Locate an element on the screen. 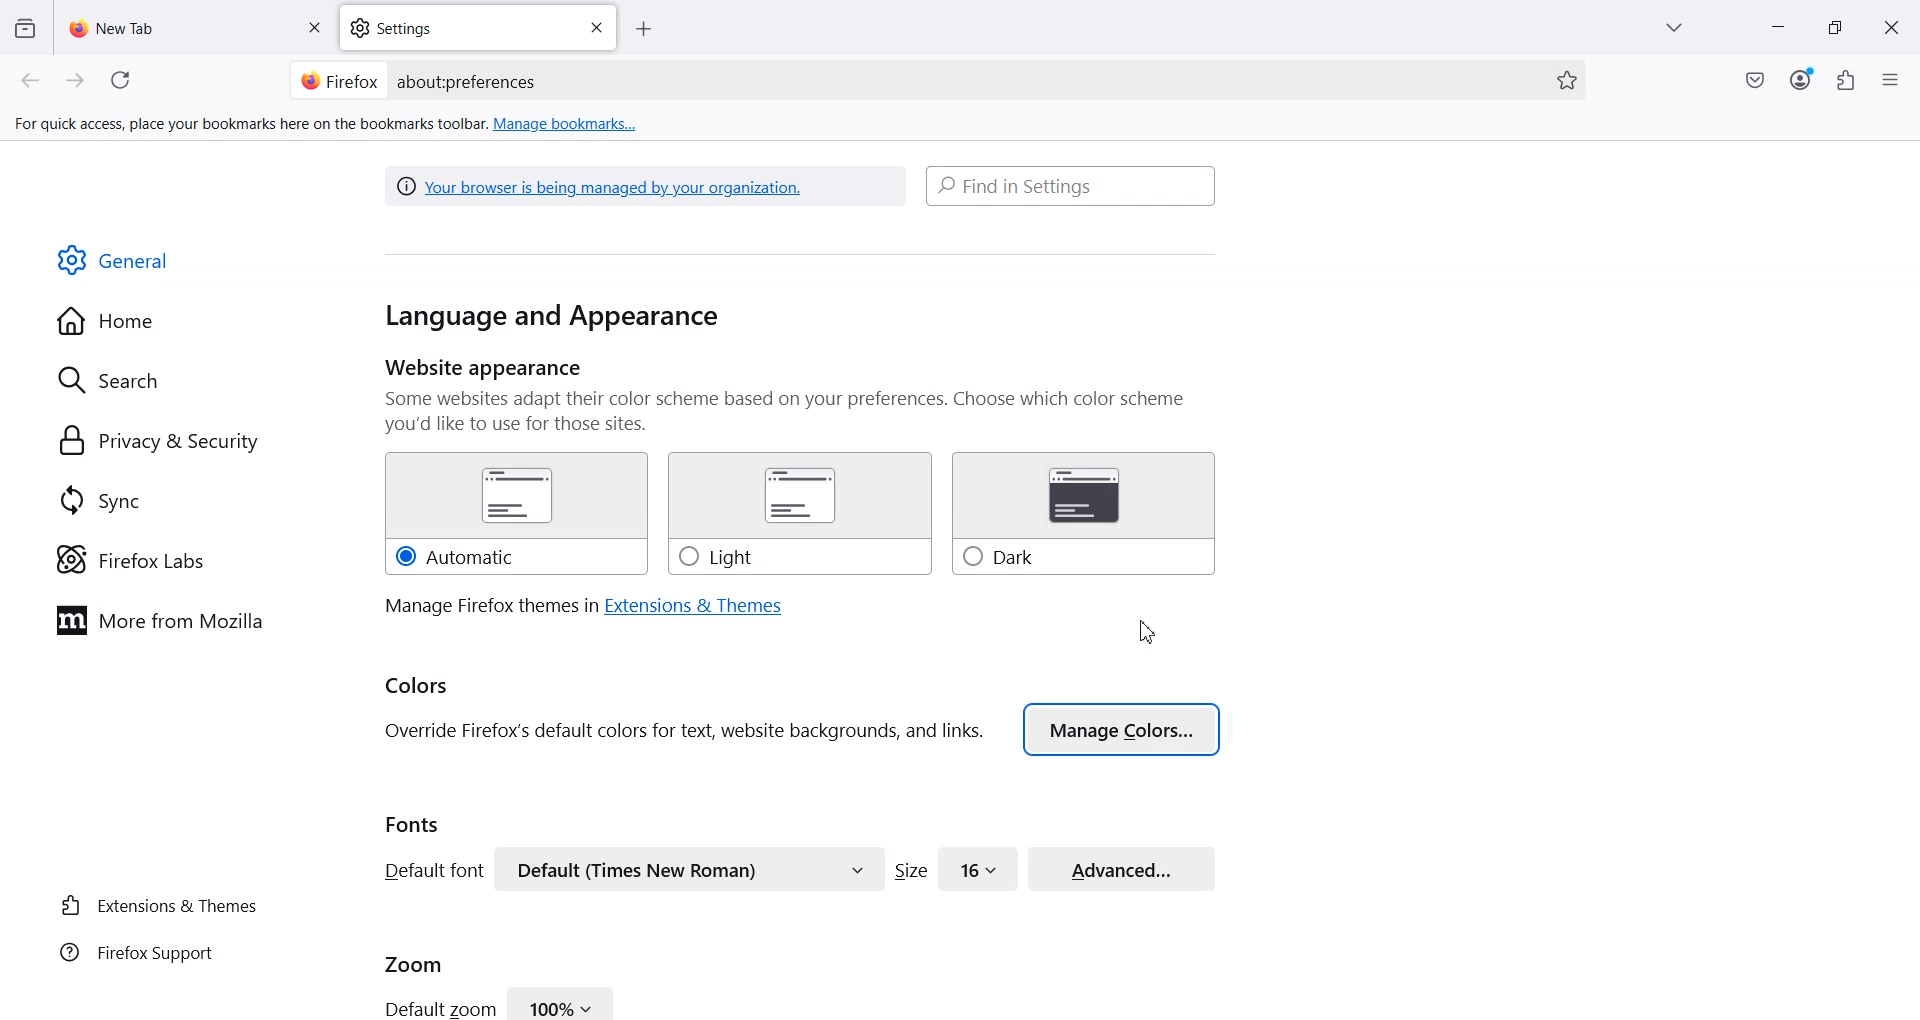  Setting Tab is located at coordinates (480, 28).